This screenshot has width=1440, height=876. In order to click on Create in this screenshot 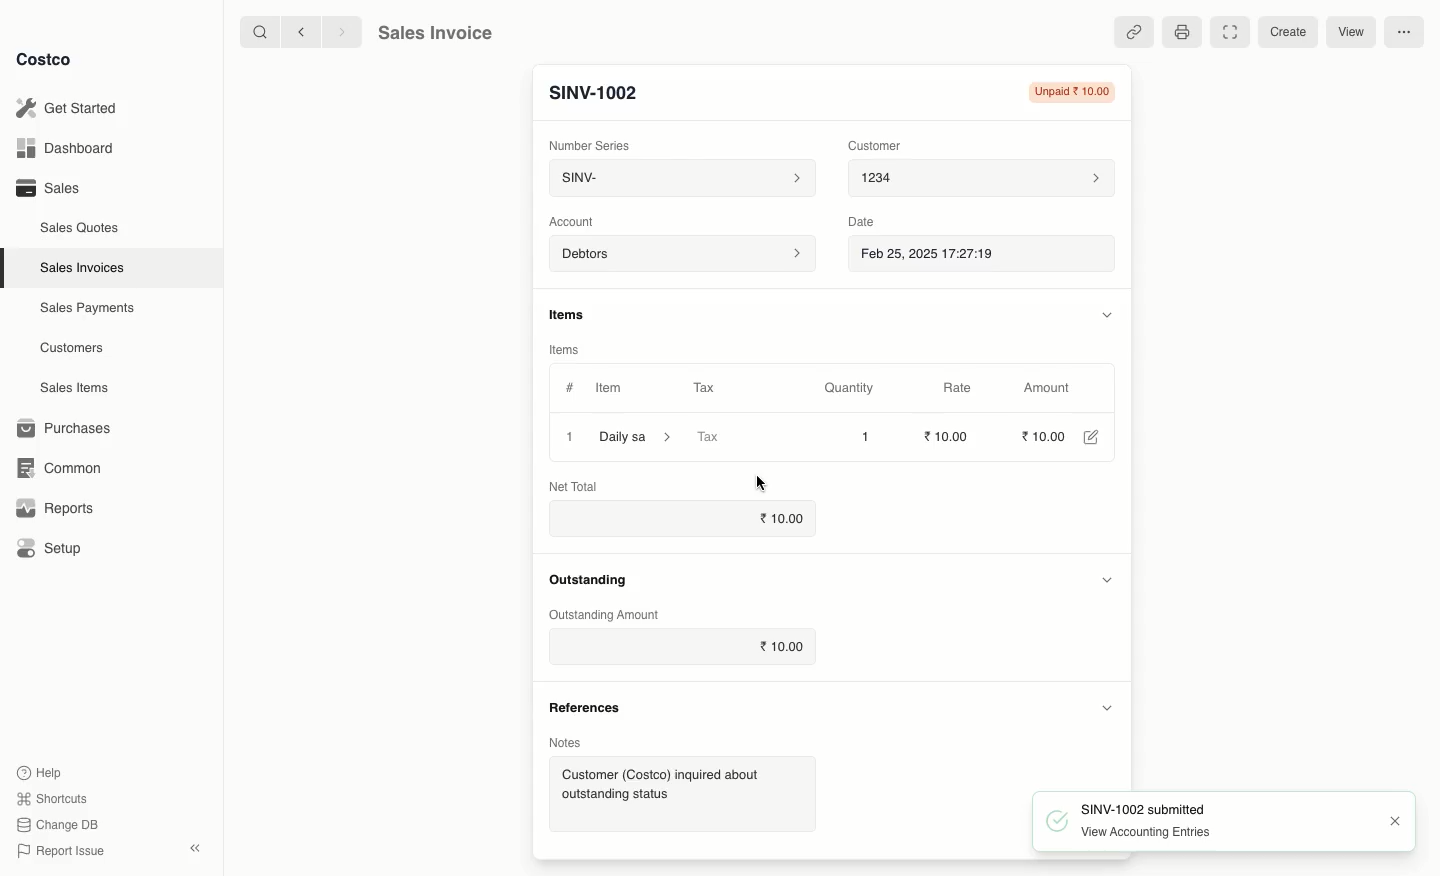, I will do `click(1286, 31)`.